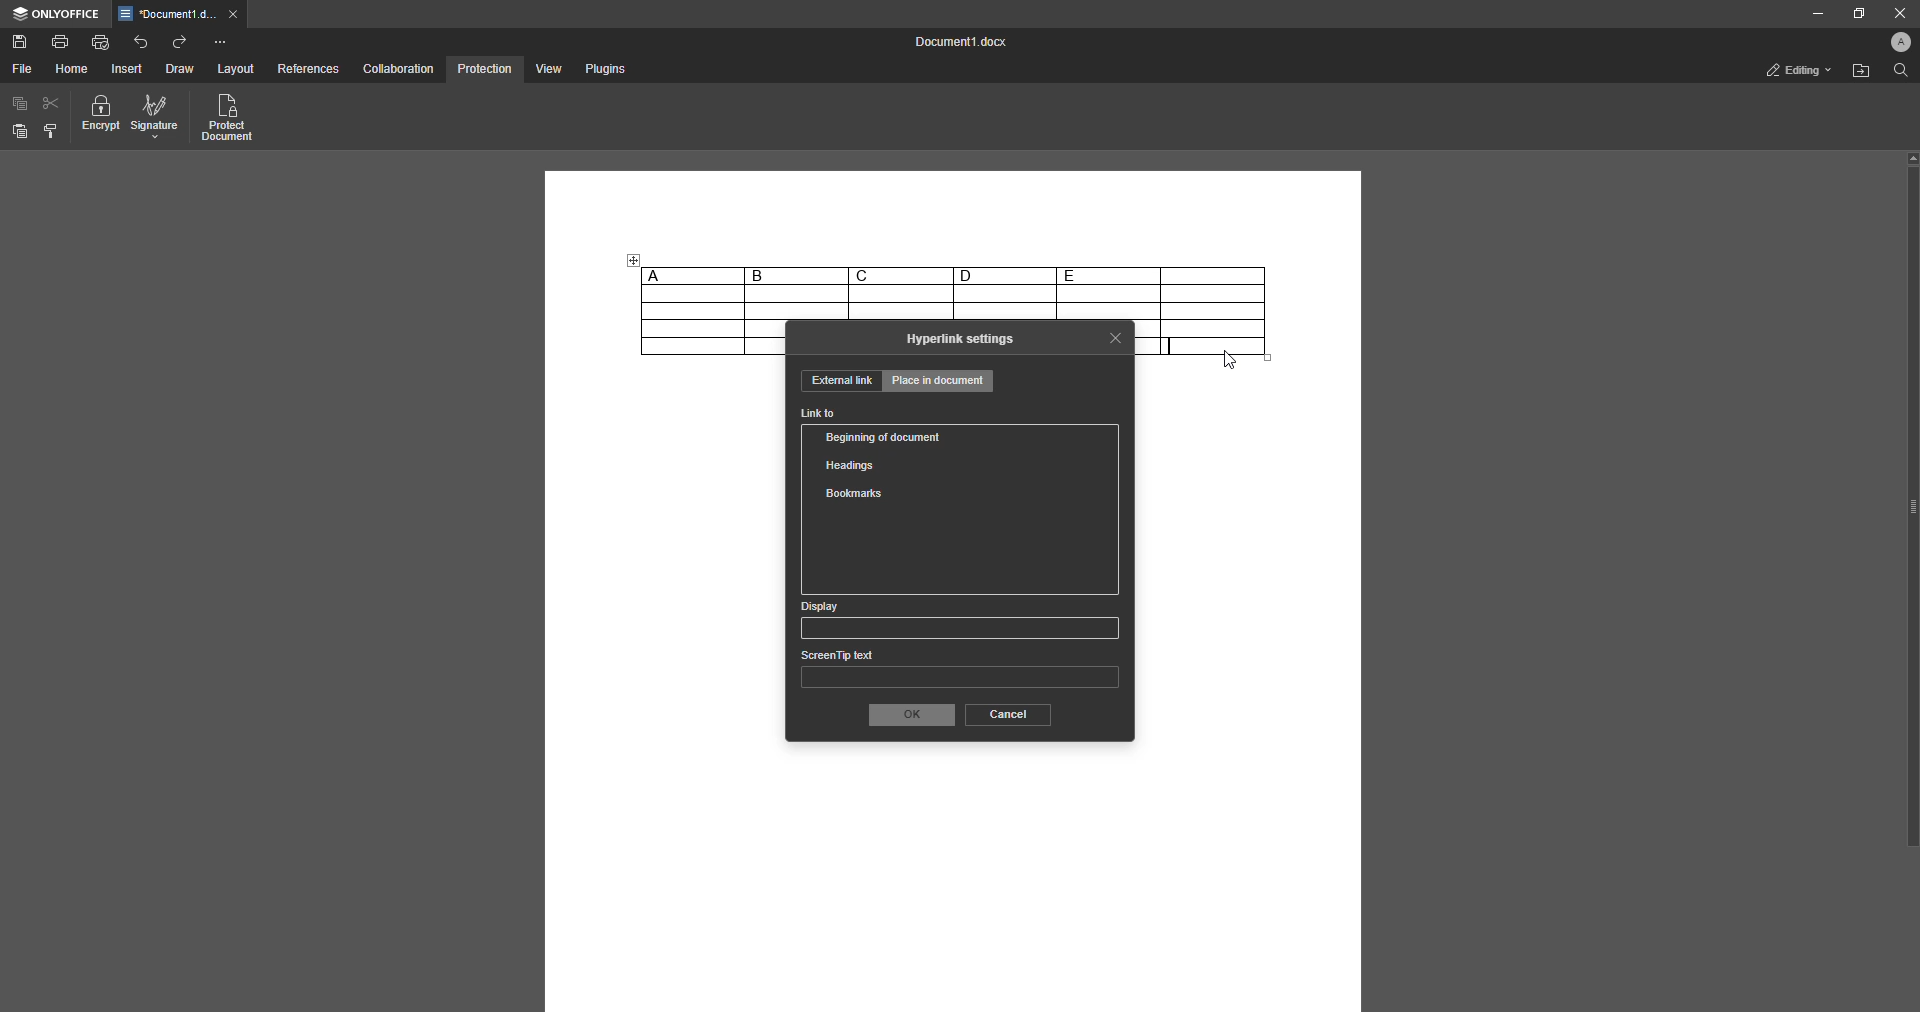 The width and height of the screenshot is (1920, 1012). Describe the element at coordinates (73, 69) in the screenshot. I see `Home` at that location.